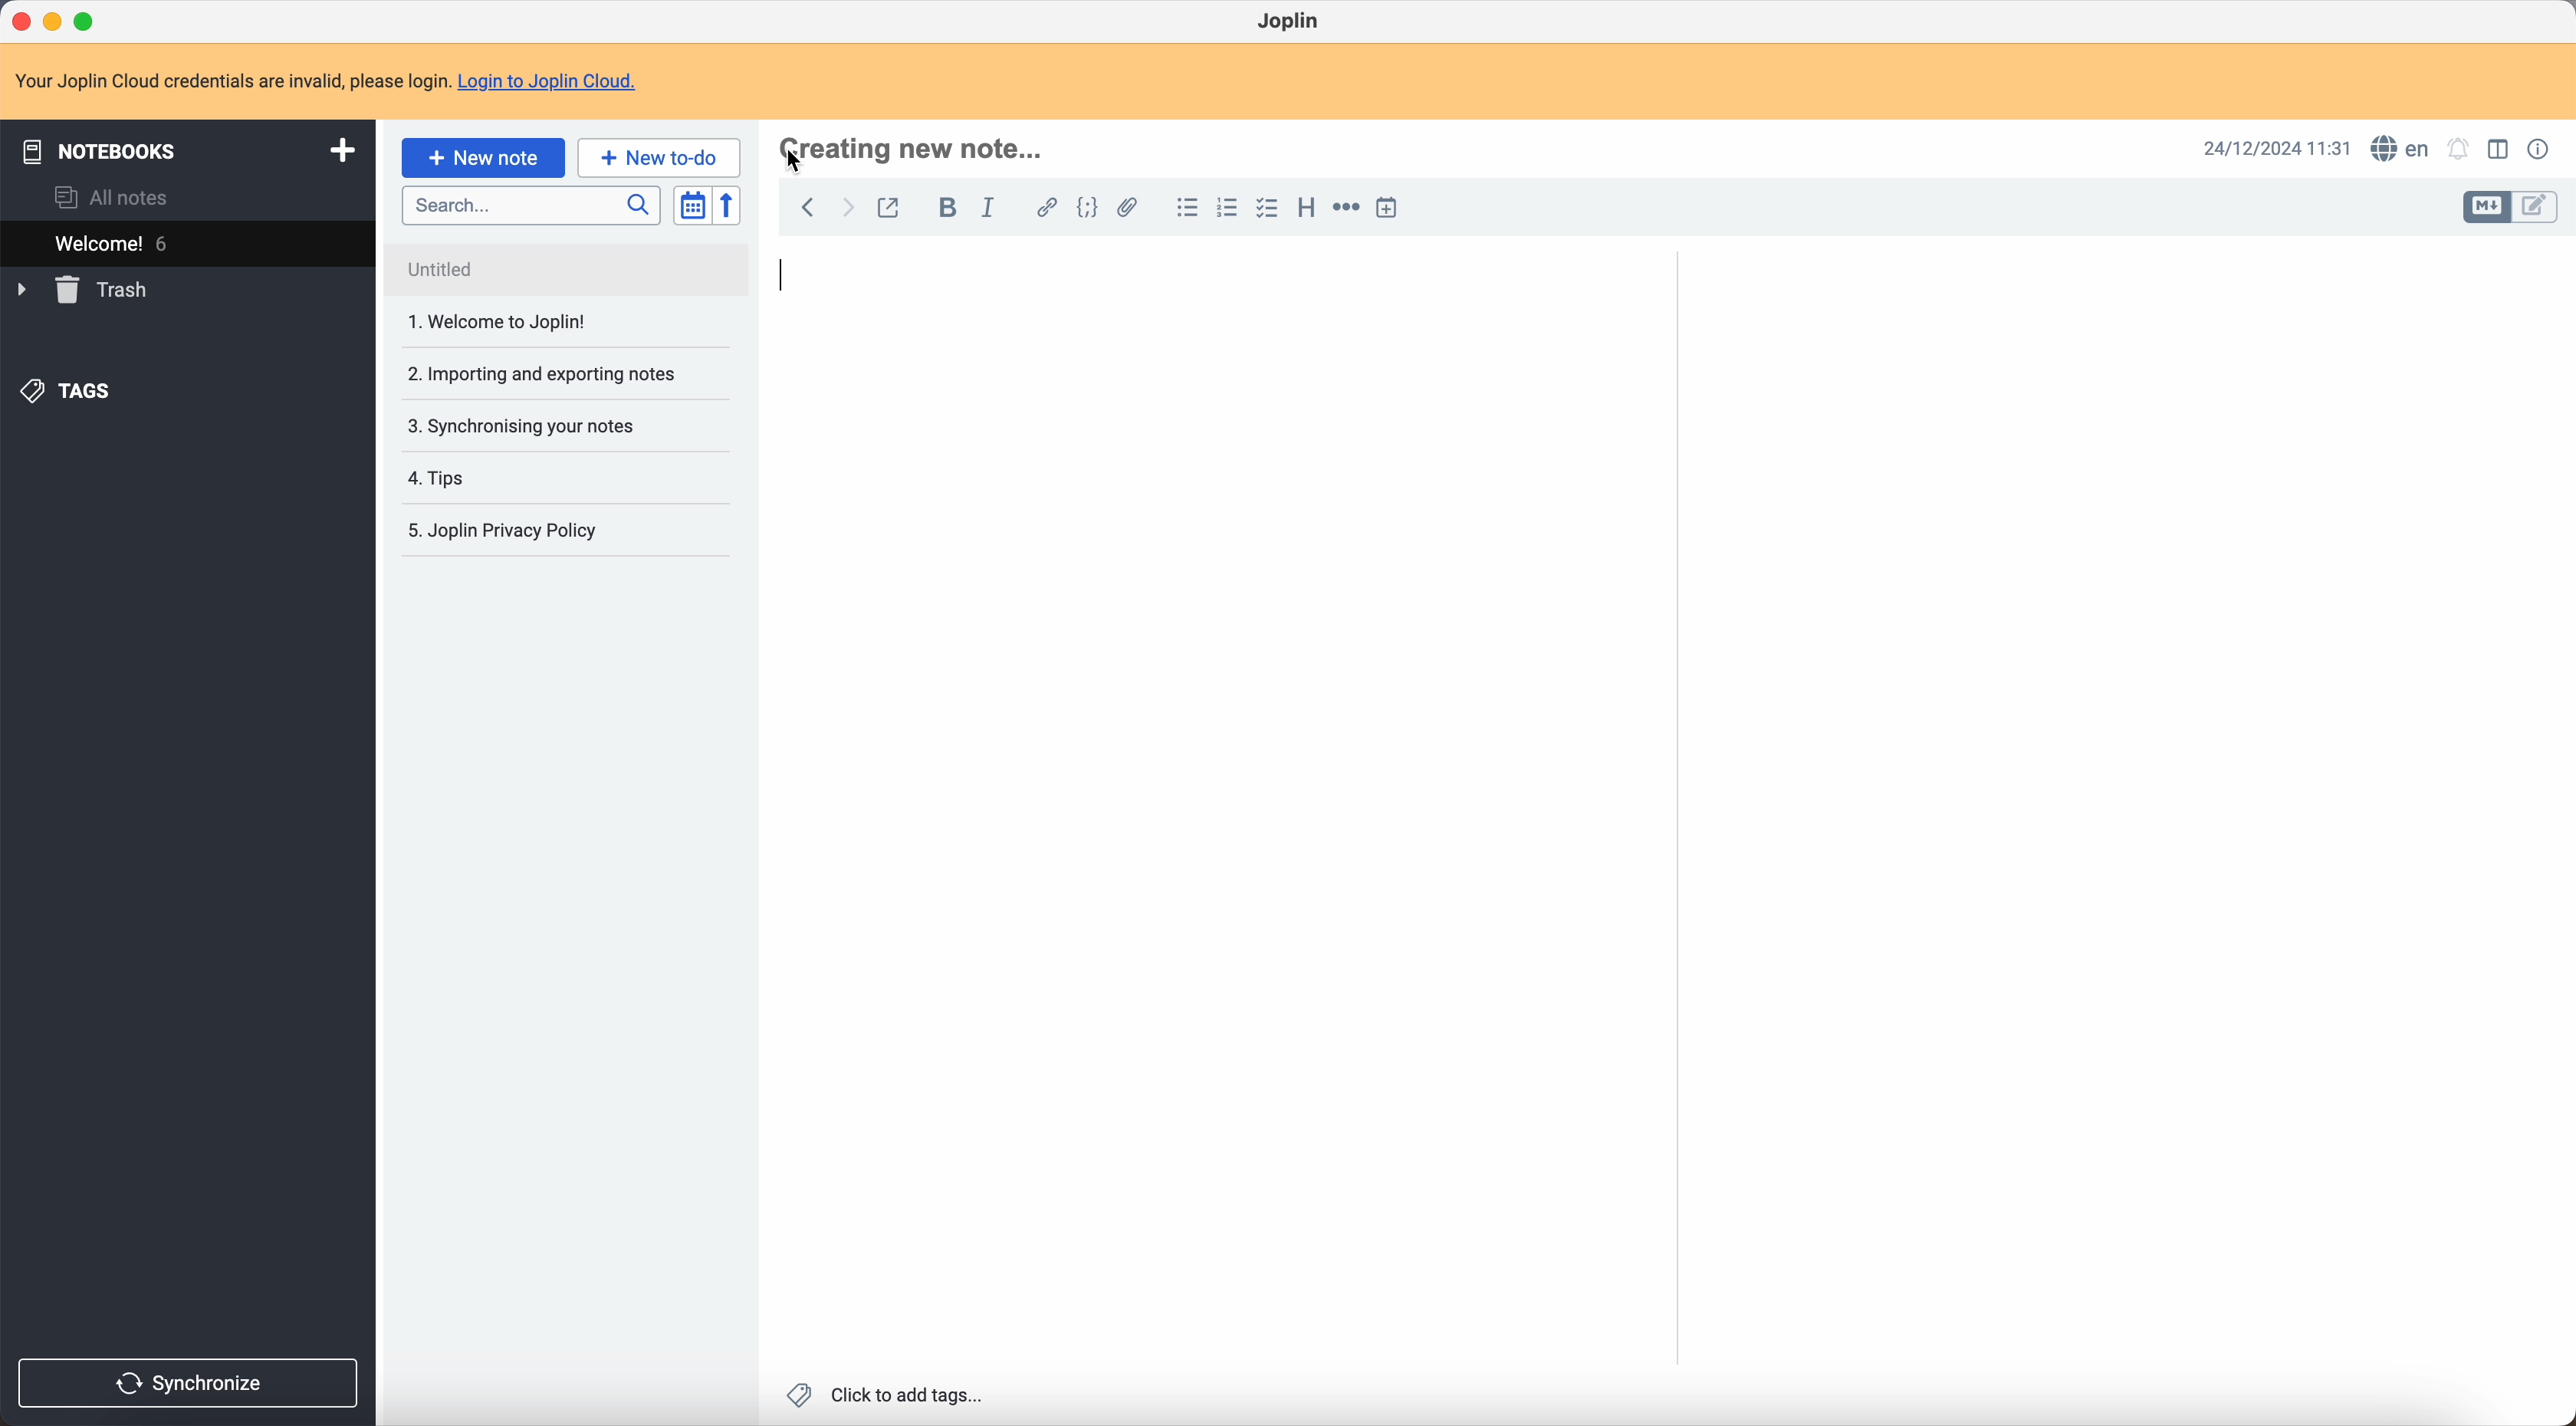 The height and width of the screenshot is (1426, 2576). What do you see at coordinates (2497, 148) in the screenshot?
I see `toggle edit layout` at bounding box center [2497, 148].